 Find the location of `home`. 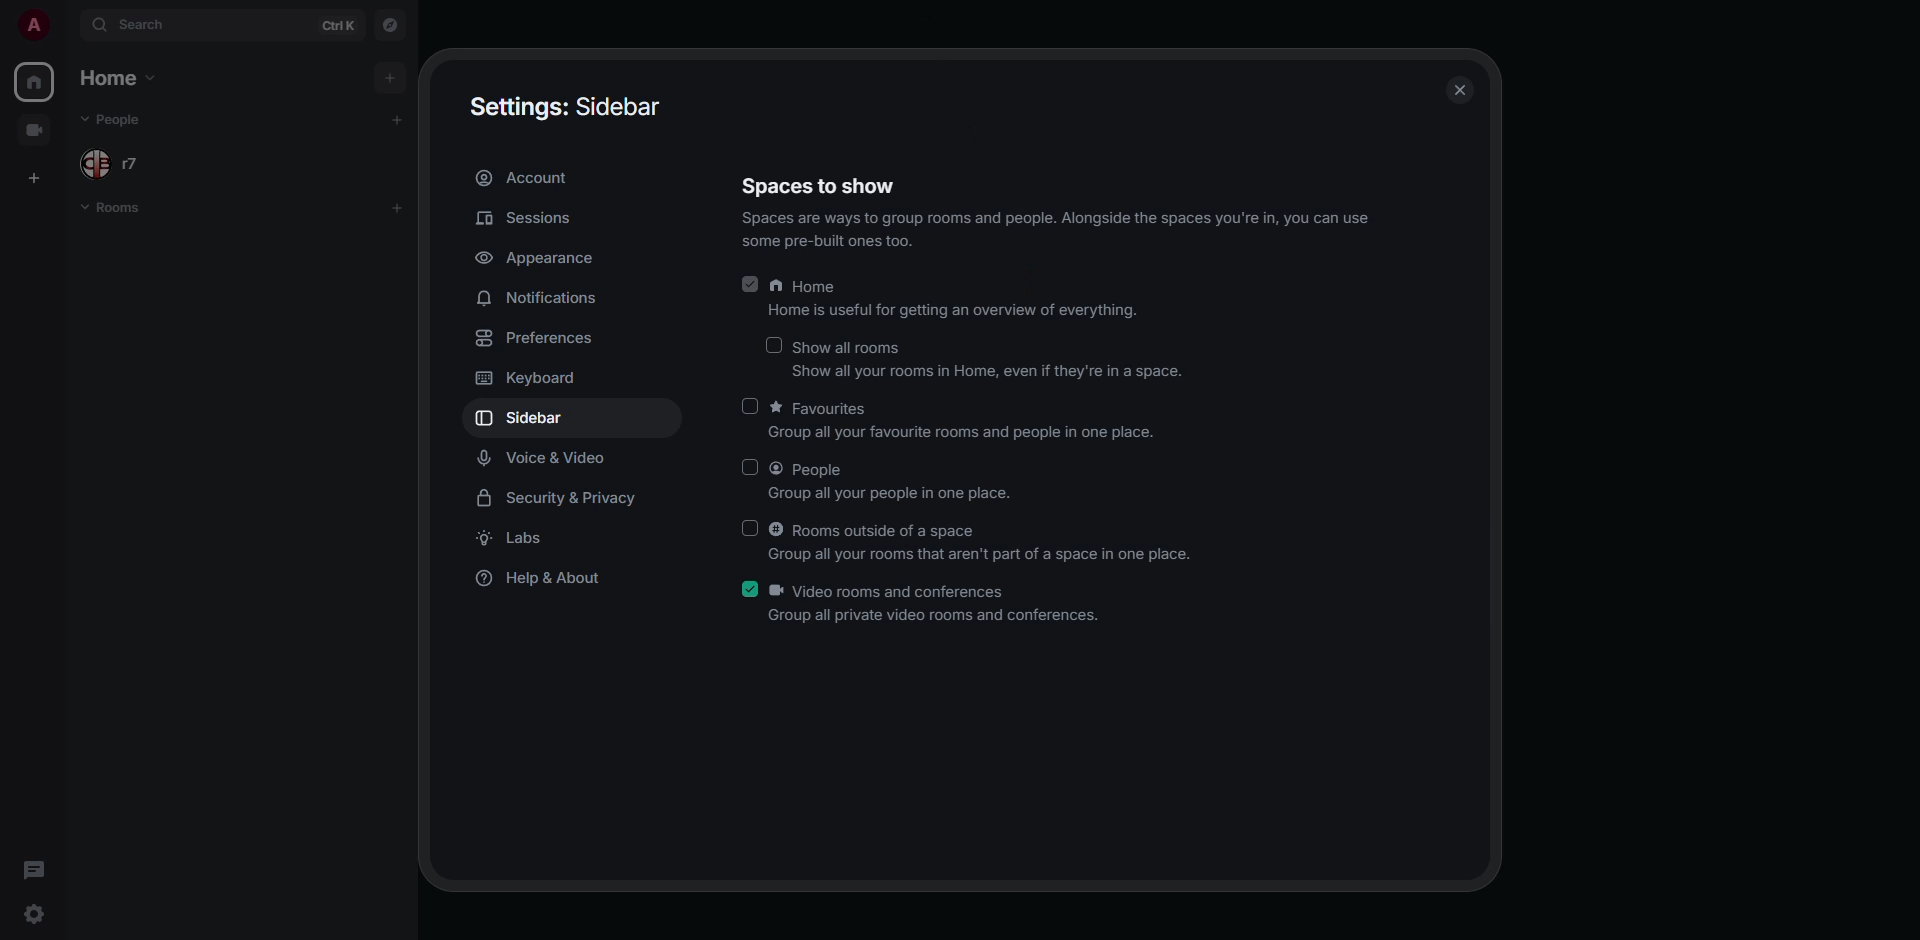

home is located at coordinates (116, 78).